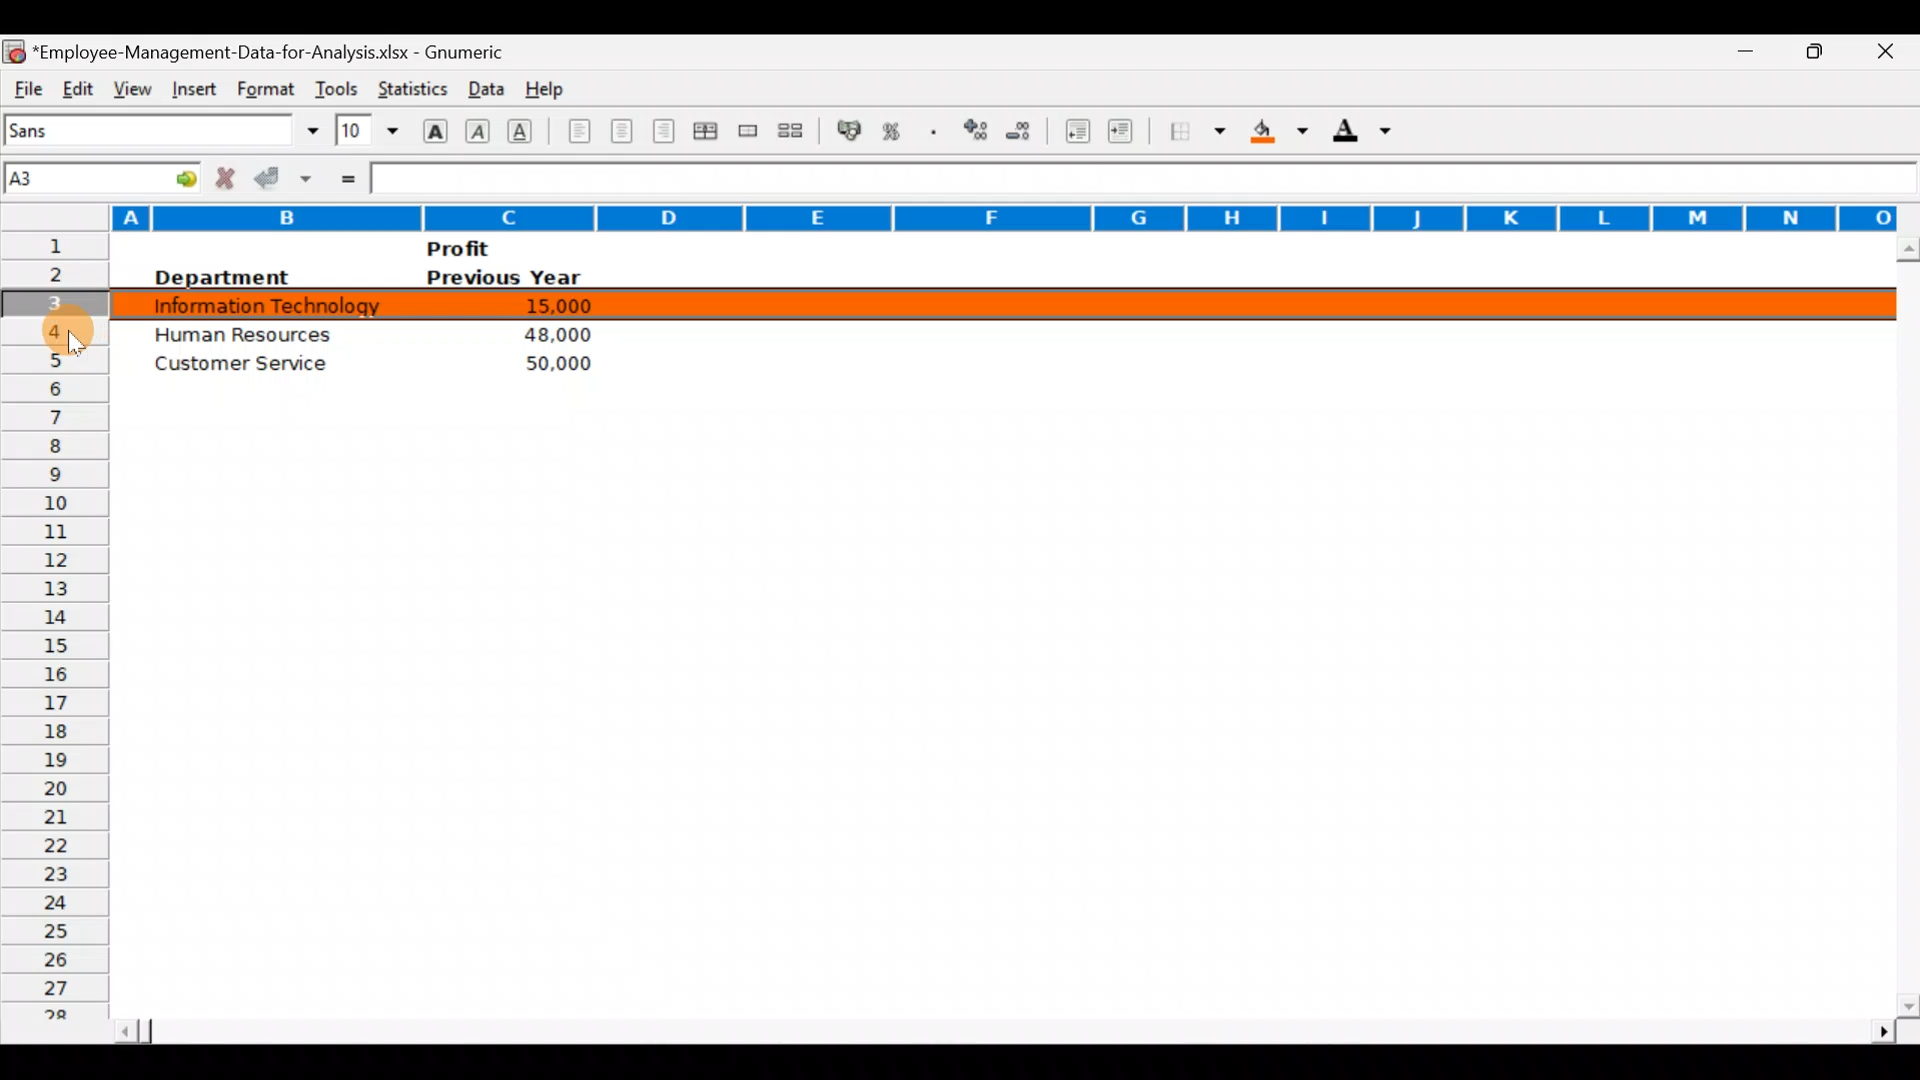 This screenshot has width=1920, height=1080. What do you see at coordinates (937, 133) in the screenshot?
I see `Include a thousands operator` at bounding box center [937, 133].